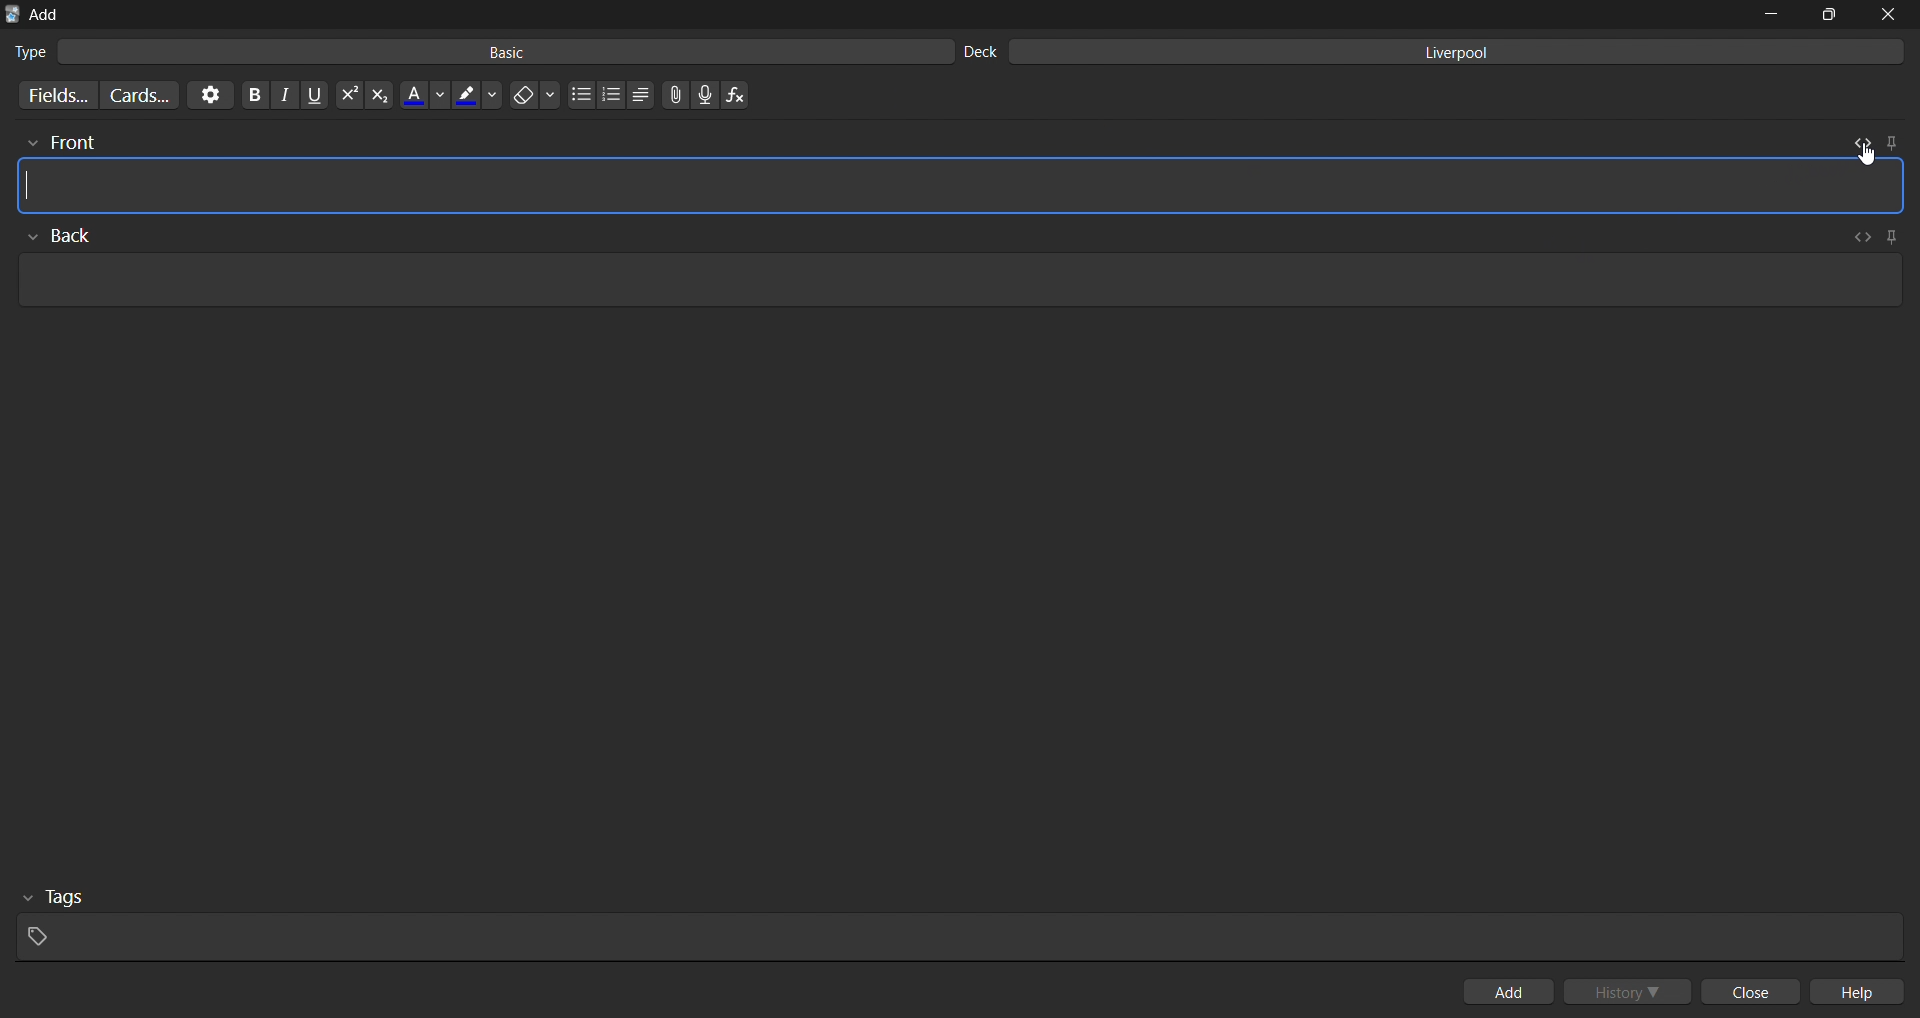  What do you see at coordinates (965, 189) in the screenshot?
I see `card front input field` at bounding box center [965, 189].